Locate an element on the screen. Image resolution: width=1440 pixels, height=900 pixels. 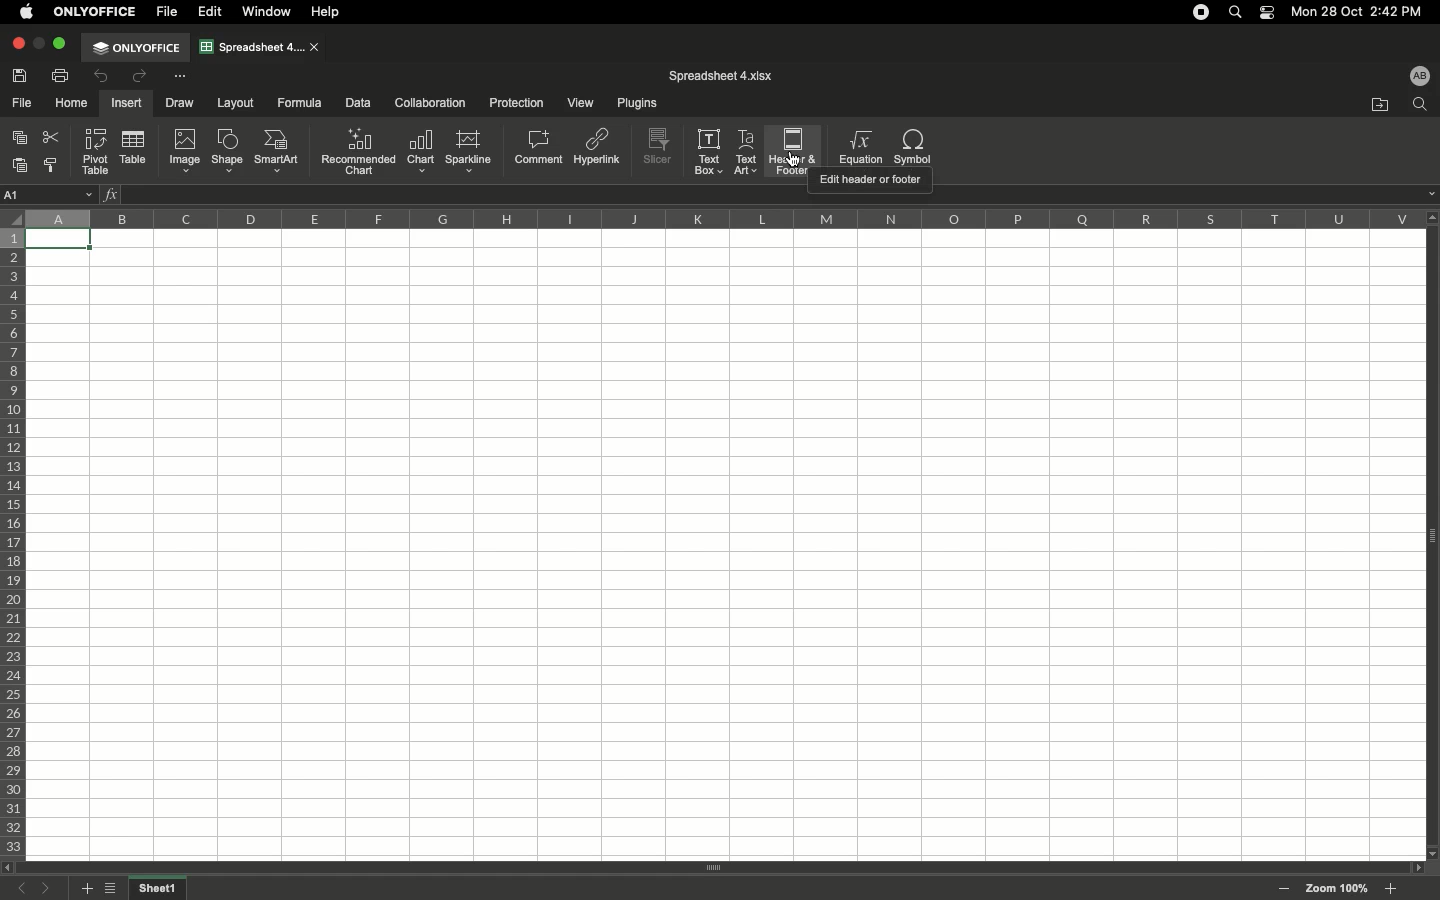
Edit is located at coordinates (211, 12).